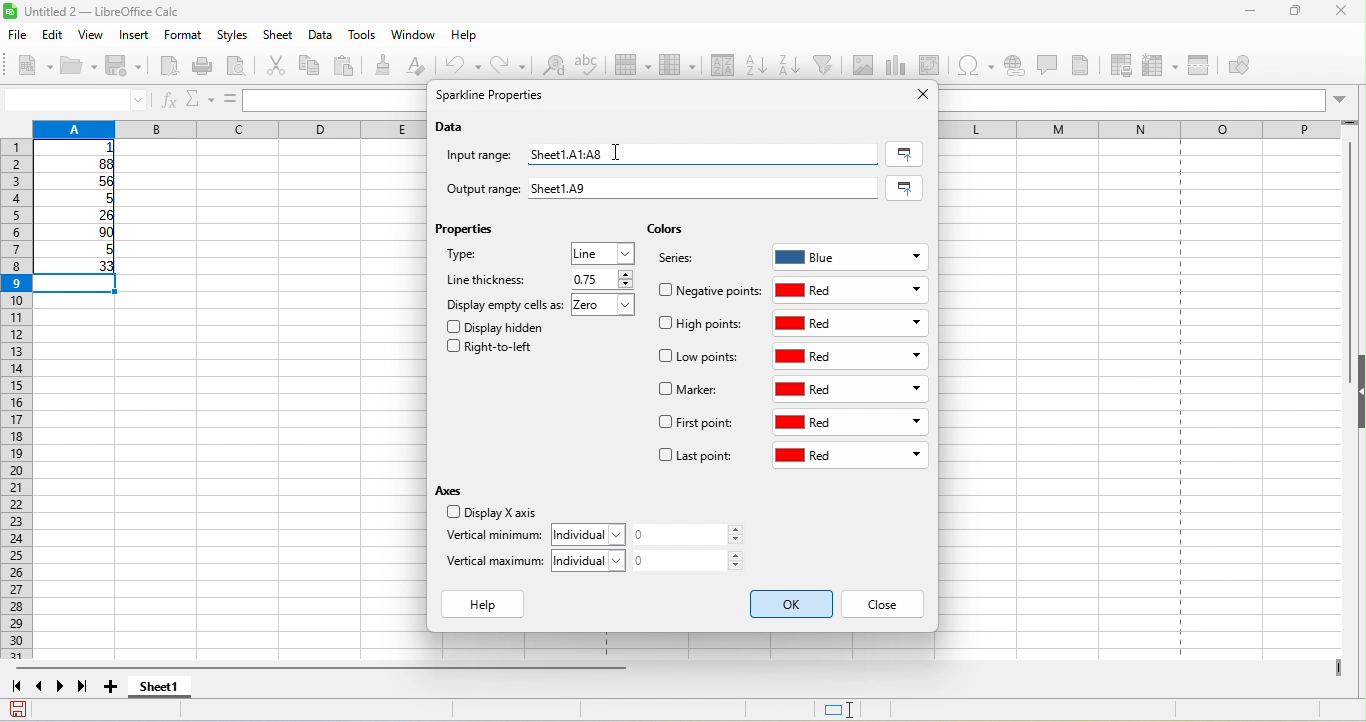 This screenshot has height=722, width=1366. What do you see at coordinates (15, 401) in the screenshot?
I see `rows` at bounding box center [15, 401].